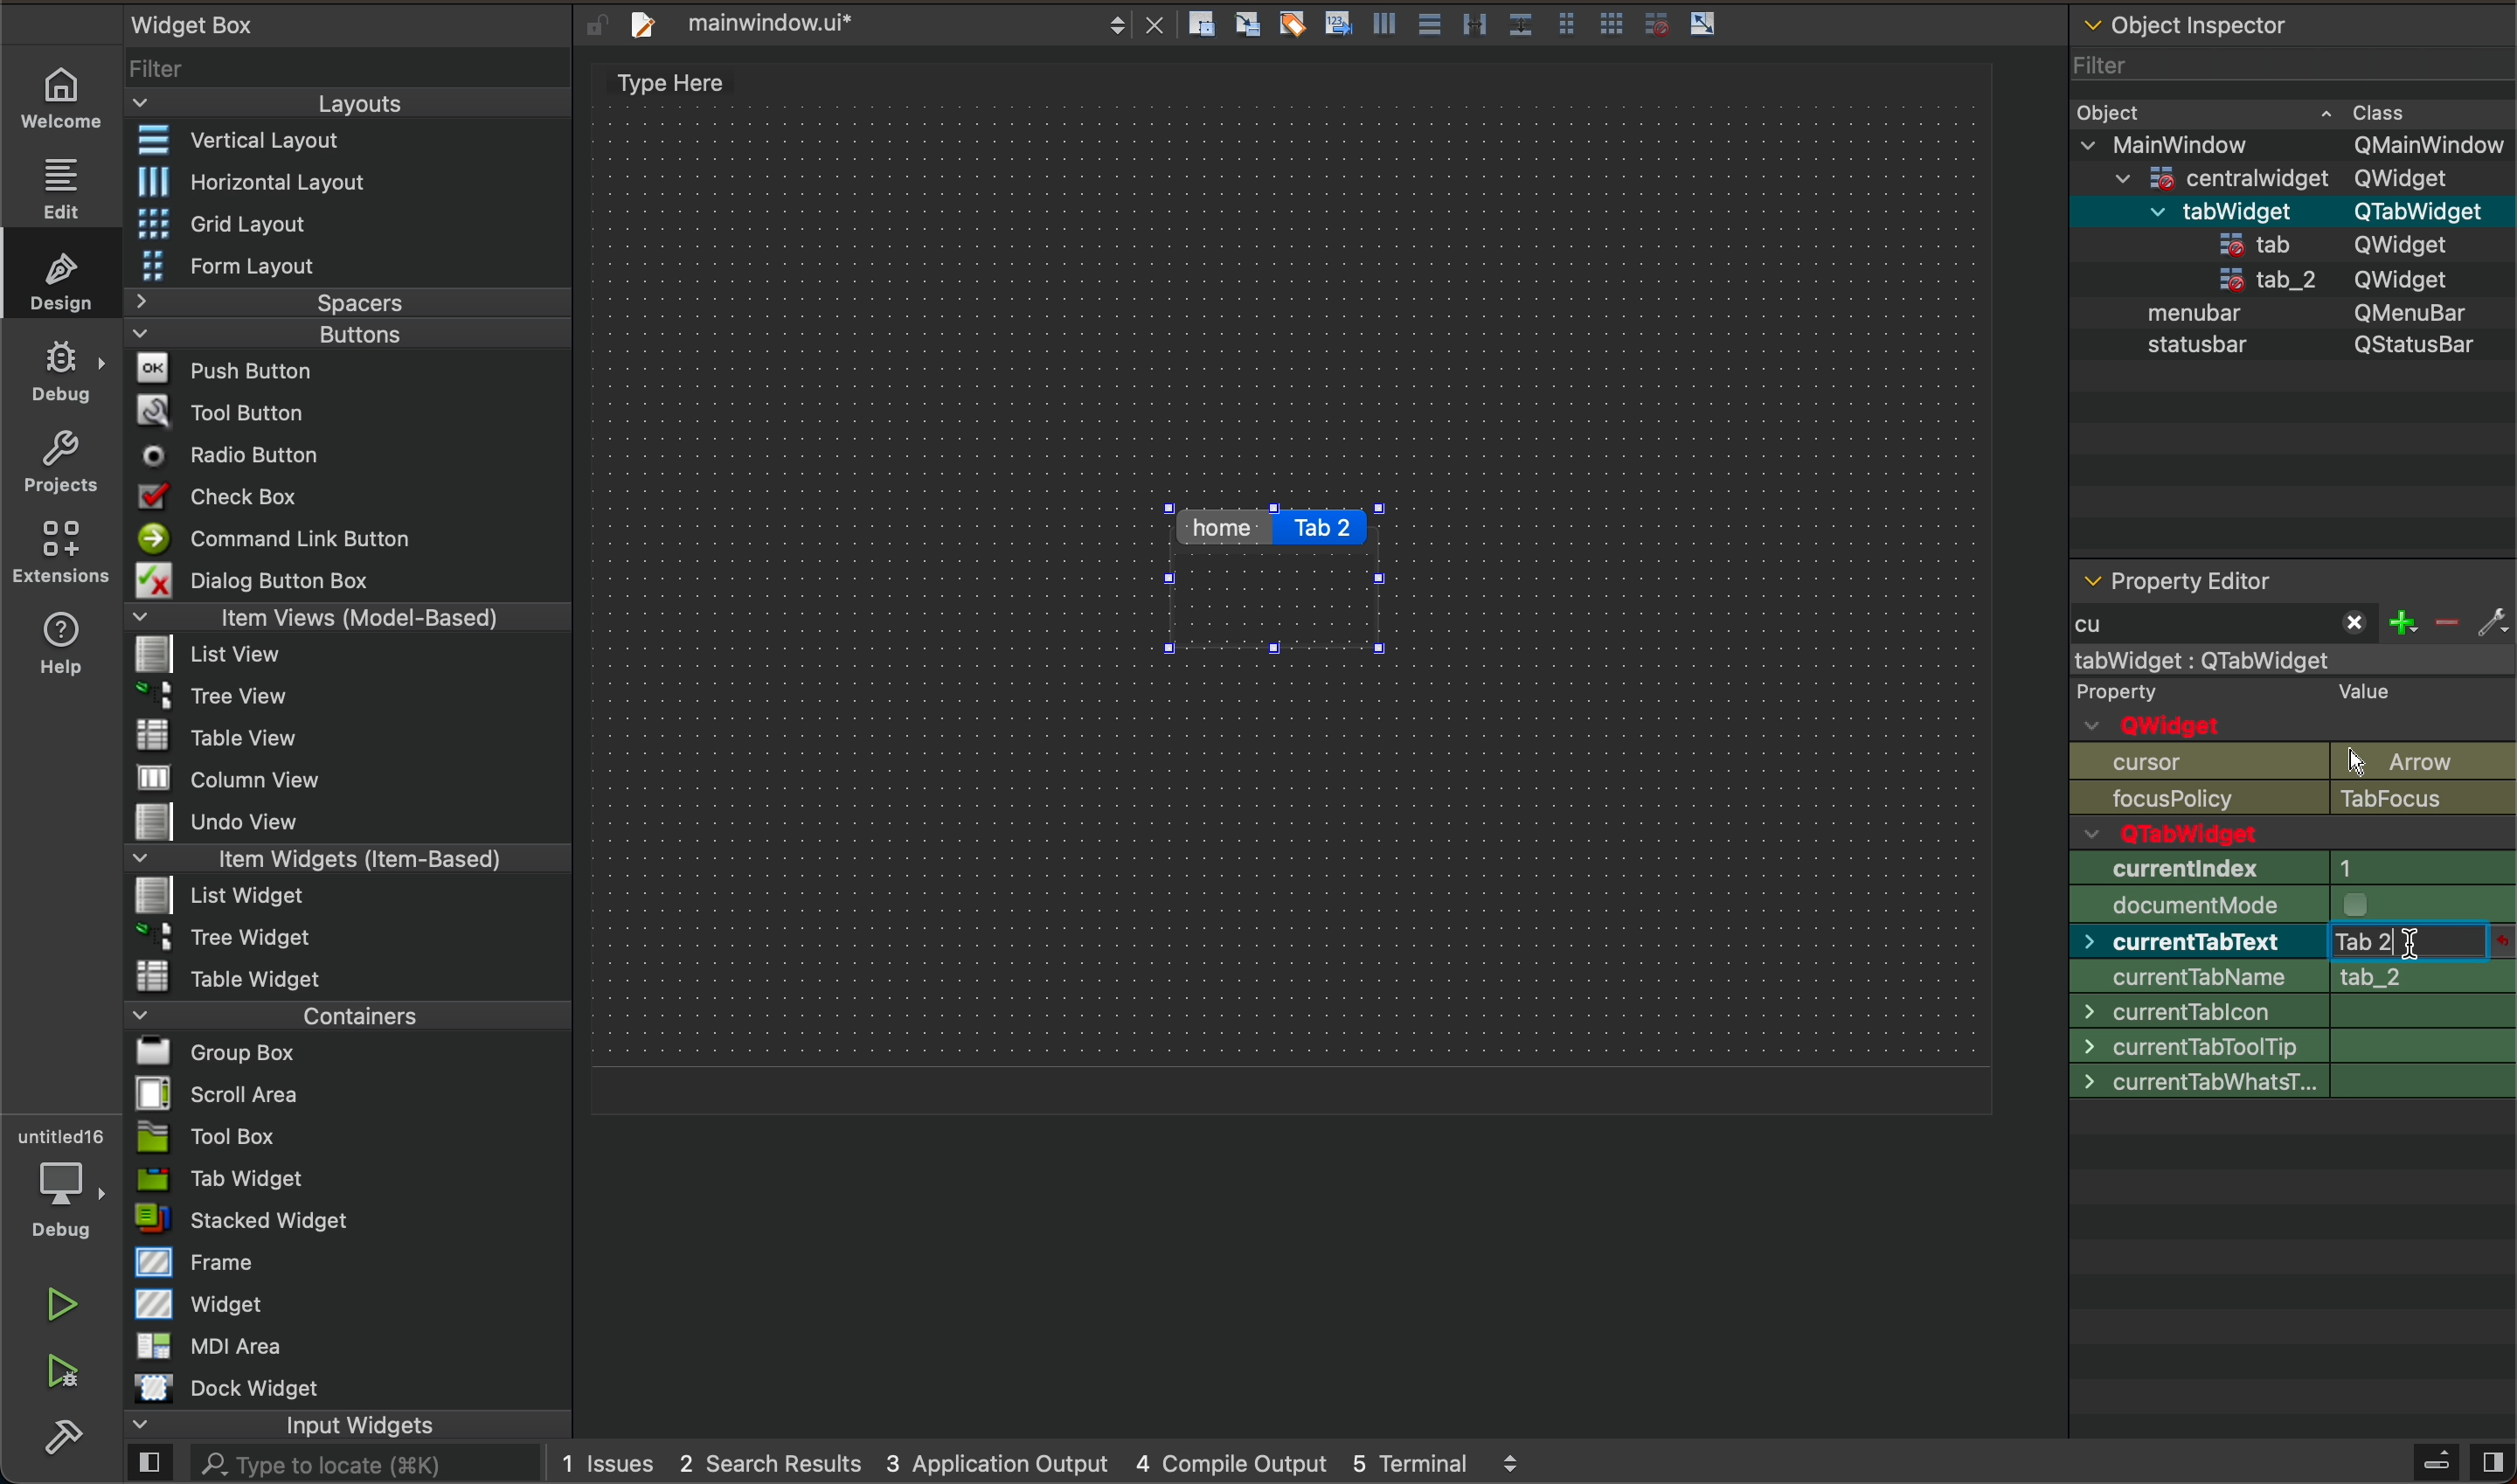 The image size is (2517, 1484). What do you see at coordinates (234, 137) in the screenshot?
I see `Vertical Layout` at bounding box center [234, 137].